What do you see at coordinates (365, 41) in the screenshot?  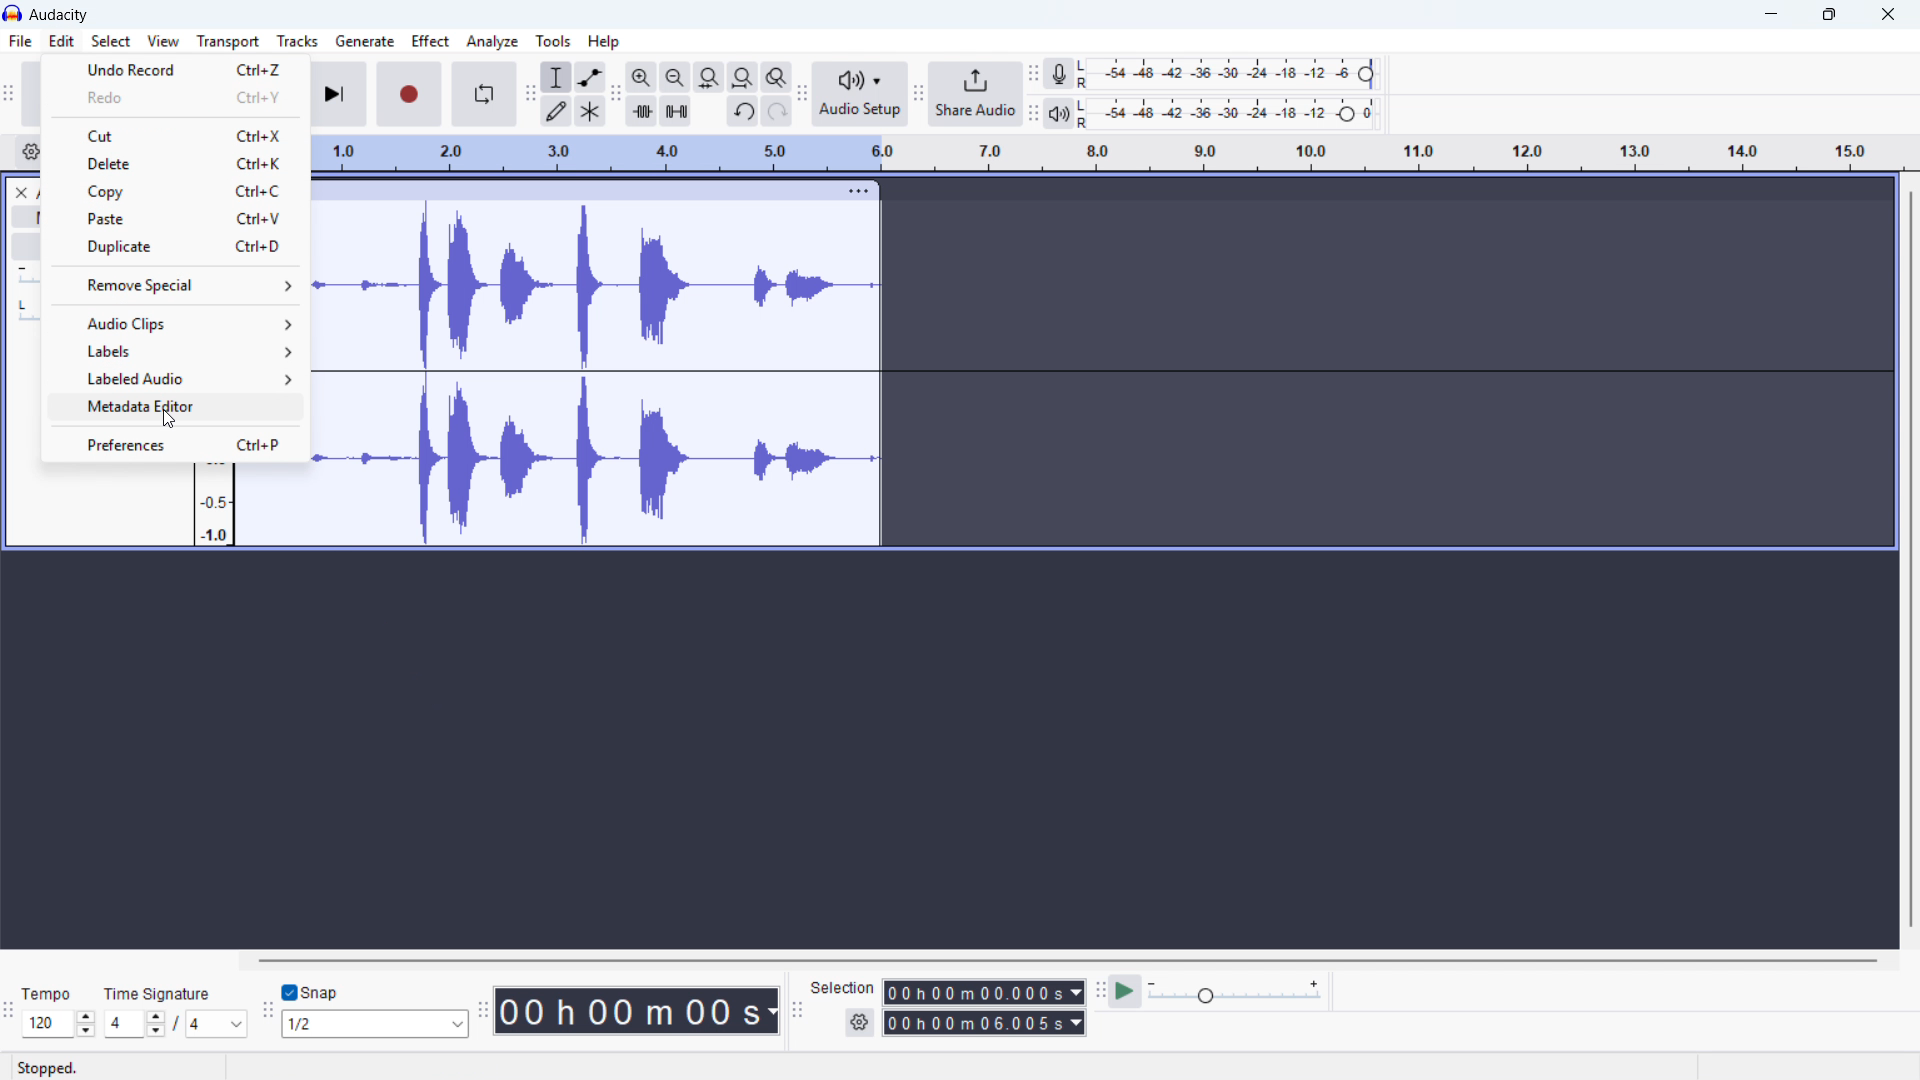 I see `generate` at bounding box center [365, 41].